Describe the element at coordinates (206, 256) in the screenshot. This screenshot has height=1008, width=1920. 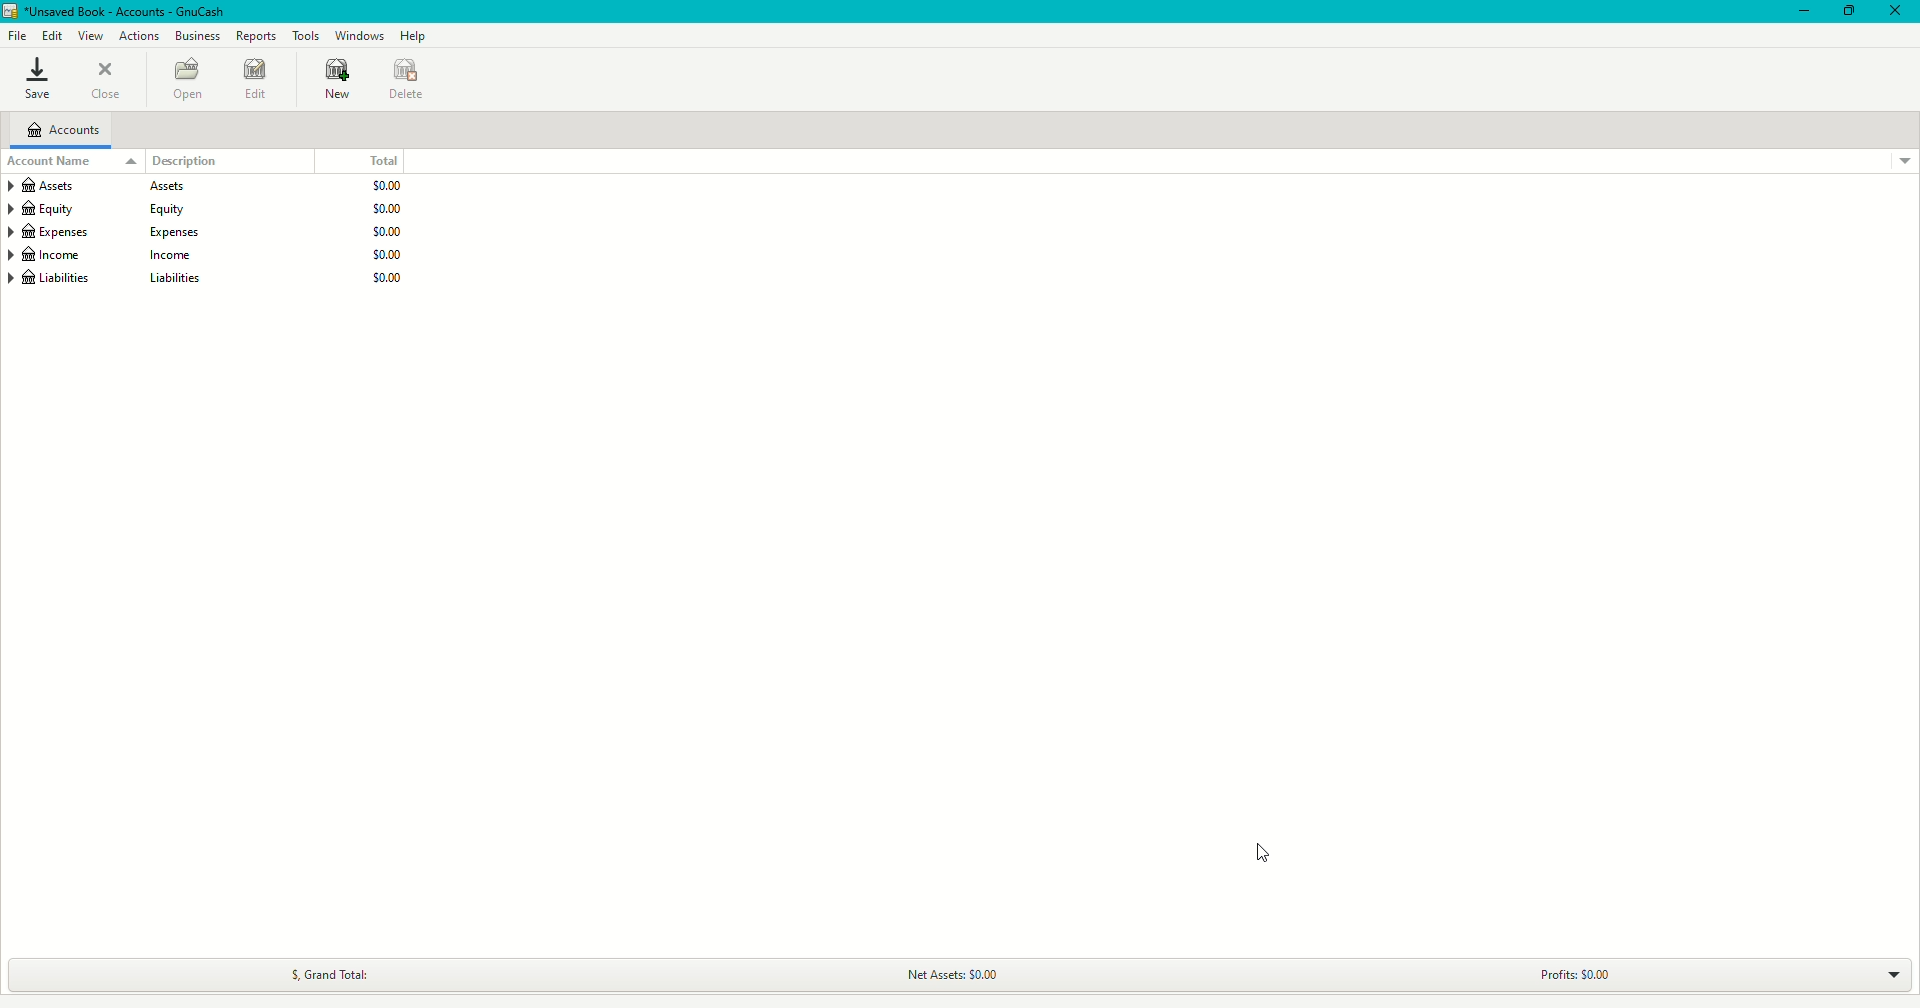
I see `Income` at that location.